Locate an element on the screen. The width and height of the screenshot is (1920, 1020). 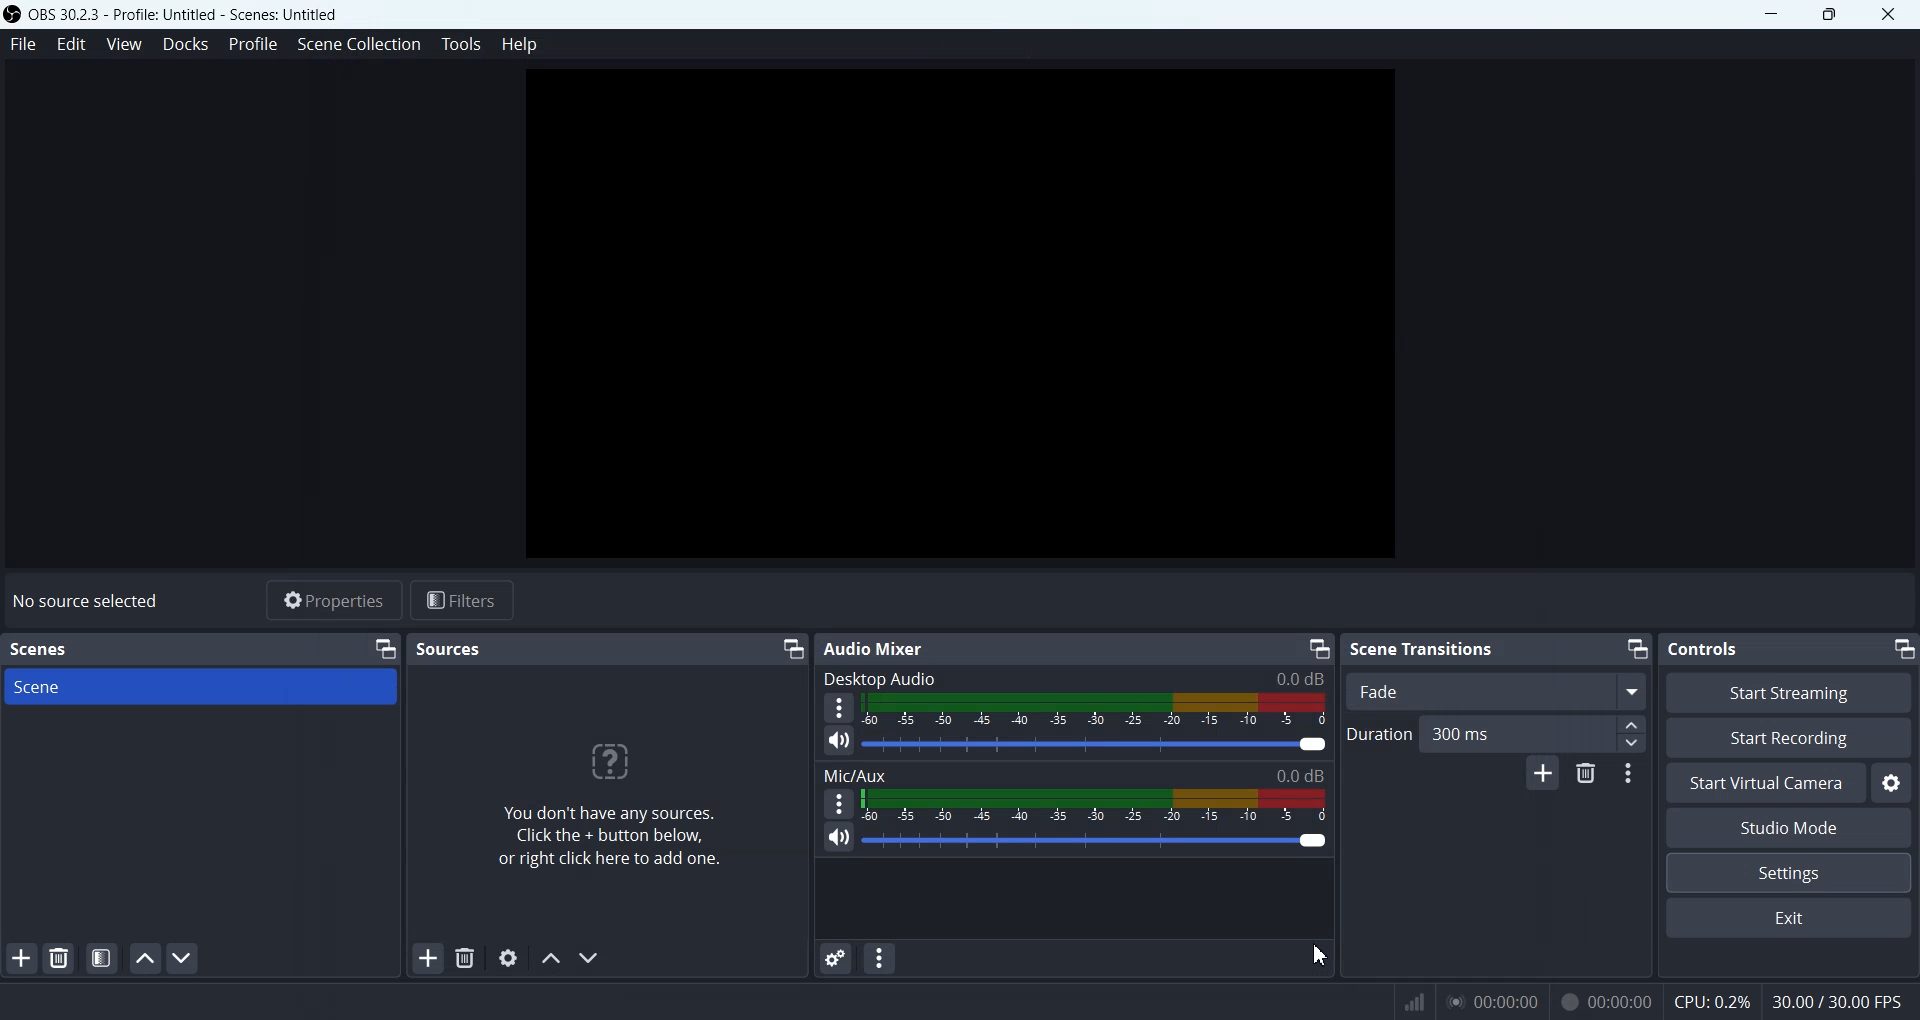
More is located at coordinates (838, 708).